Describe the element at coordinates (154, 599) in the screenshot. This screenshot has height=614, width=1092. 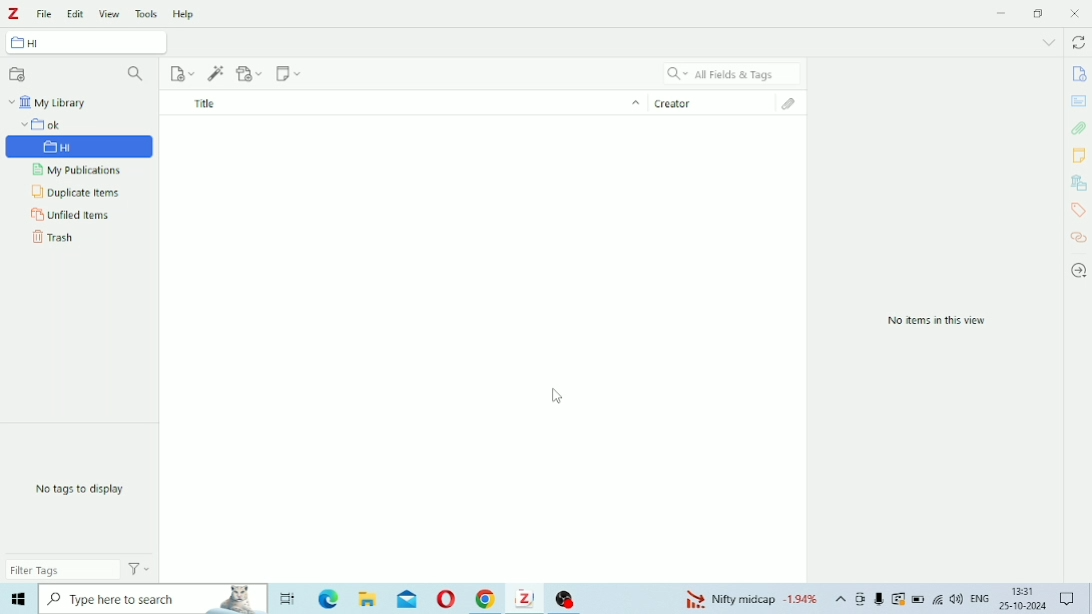
I see `Type here to search` at that location.